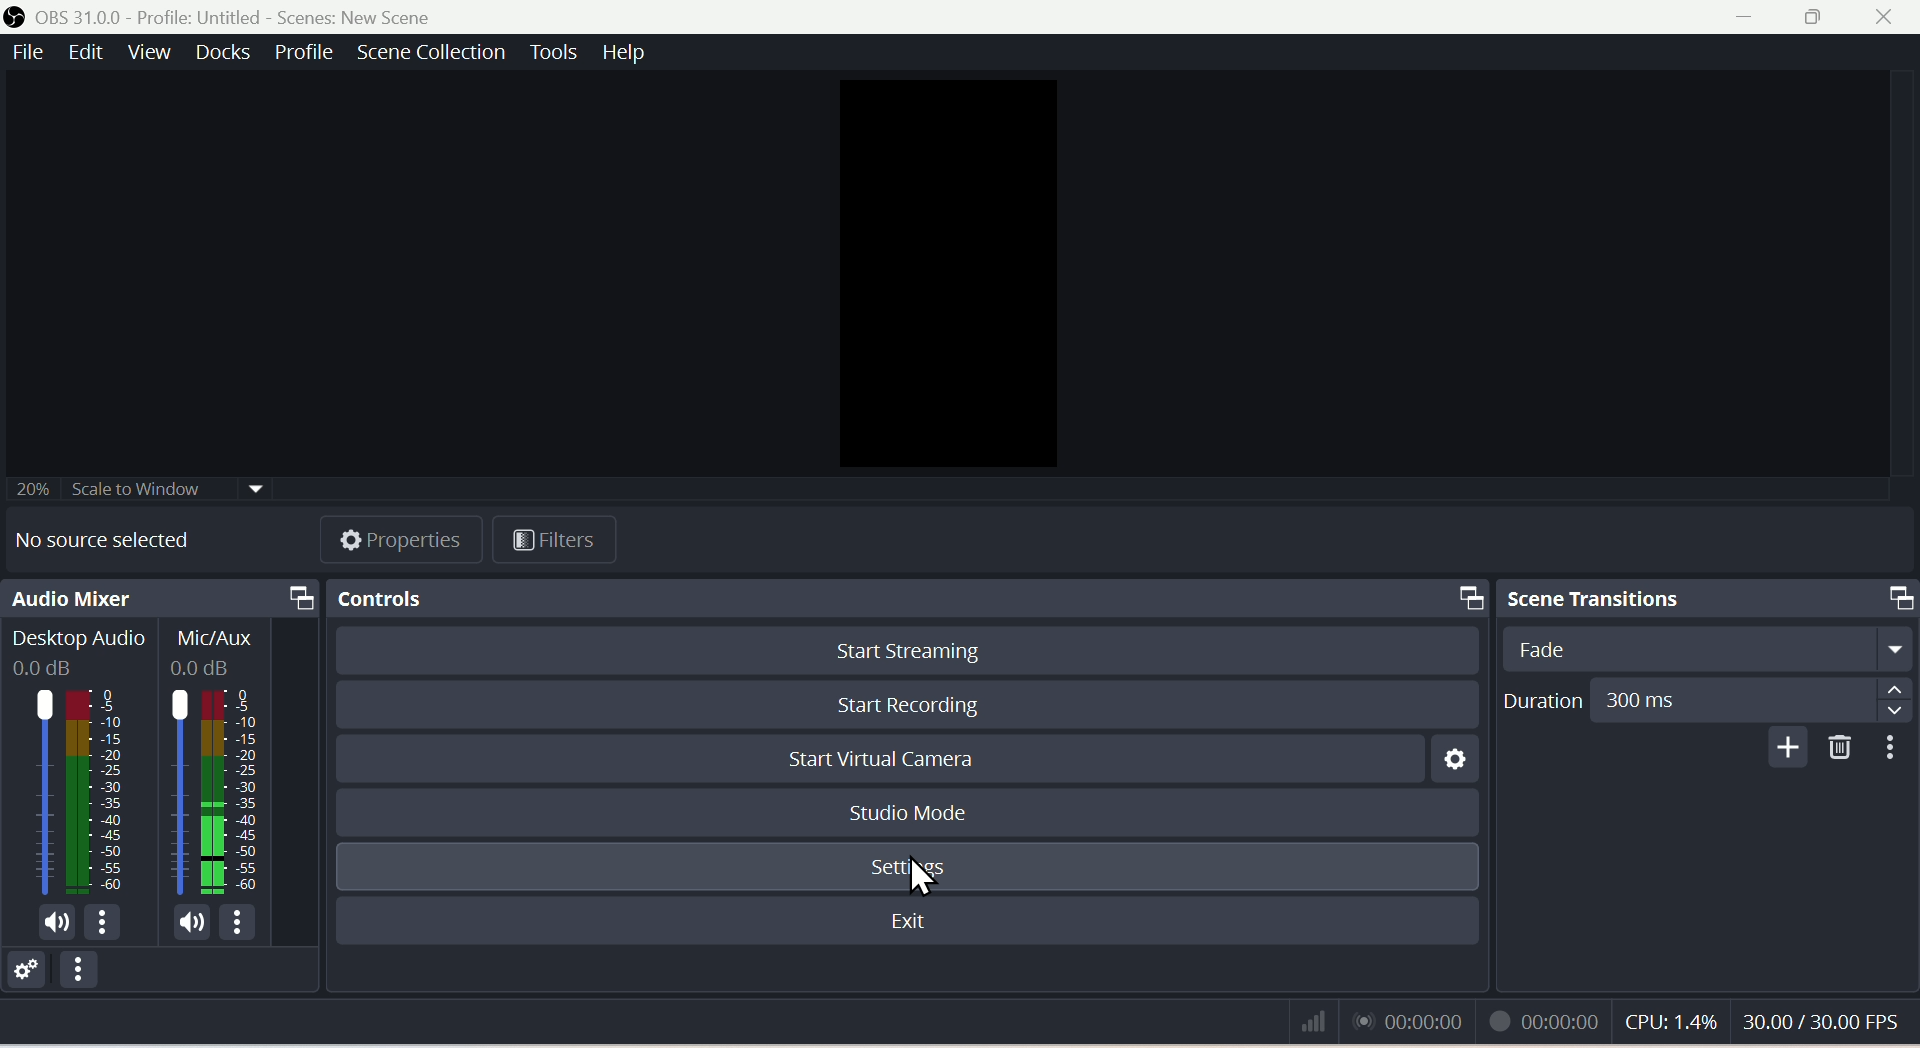 This screenshot has height=1048, width=1920. Describe the element at coordinates (1891, 748) in the screenshot. I see `More options` at that location.